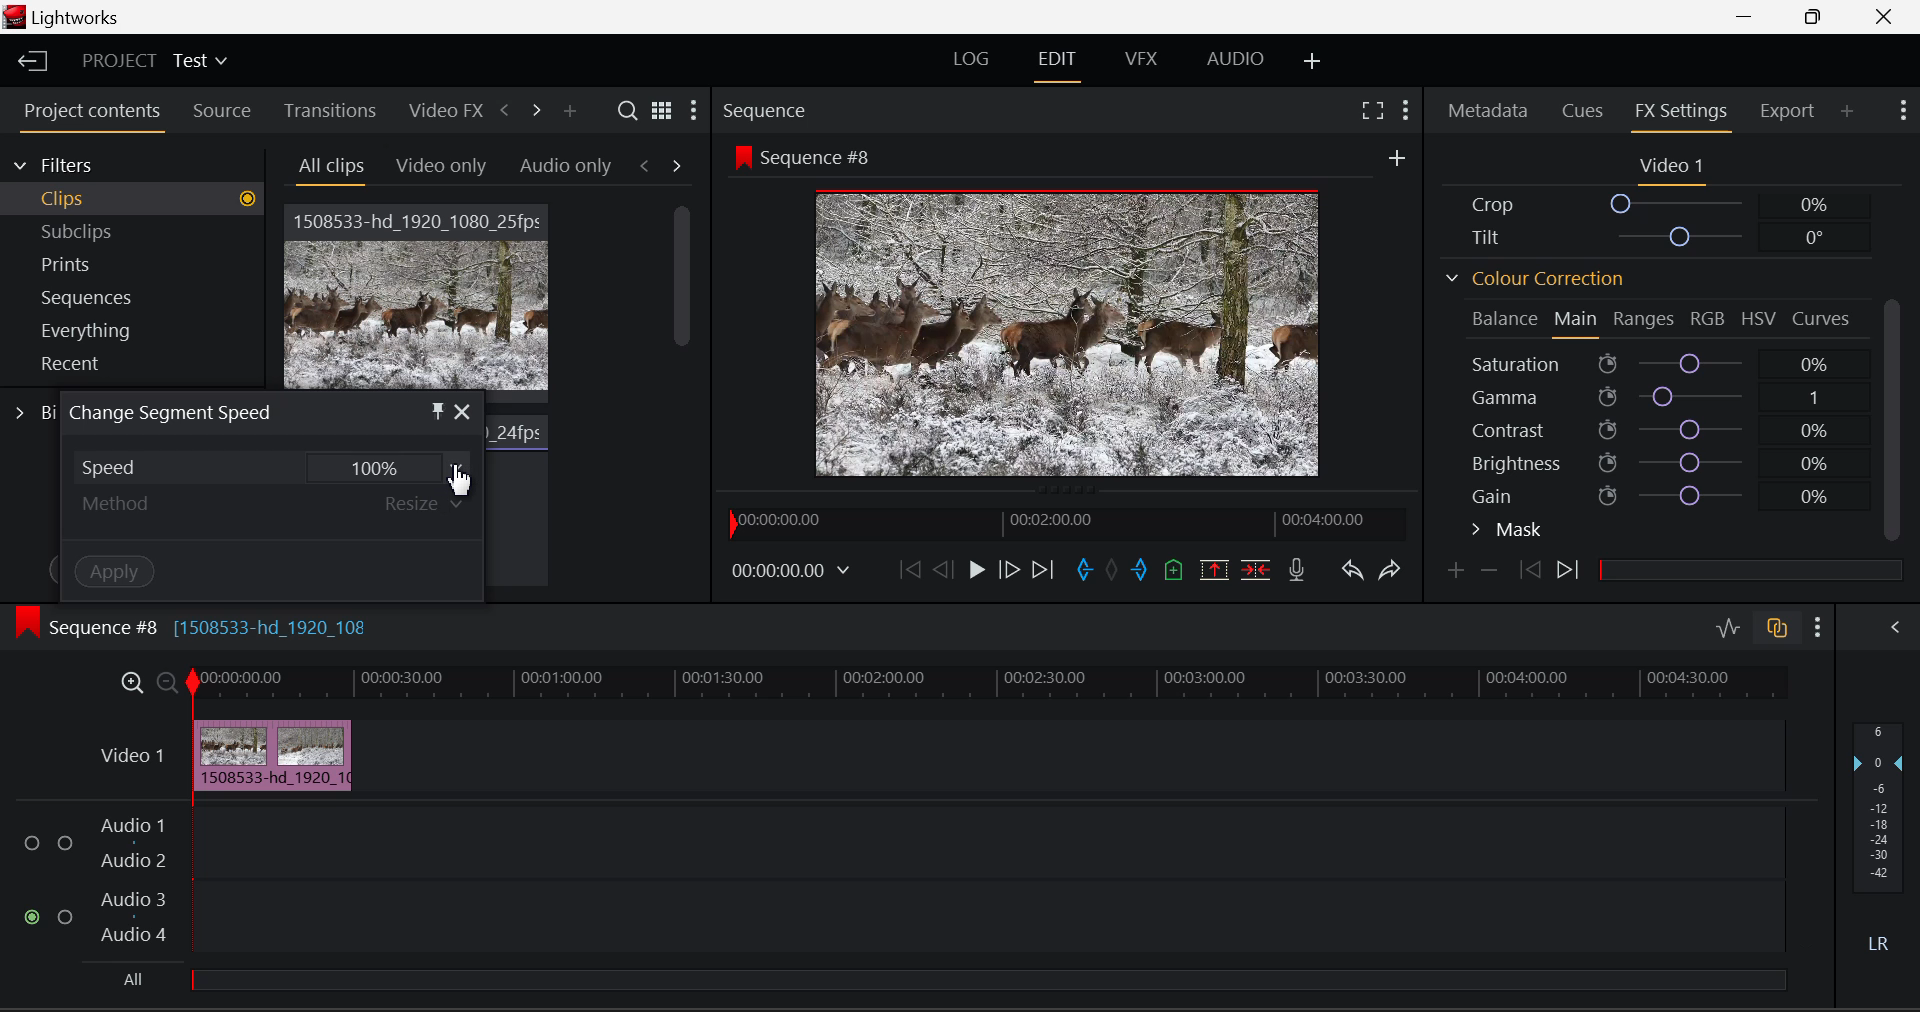 The height and width of the screenshot is (1012, 1920). What do you see at coordinates (125, 758) in the screenshot?
I see `Video Timeline` at bounding box center [125, 758].